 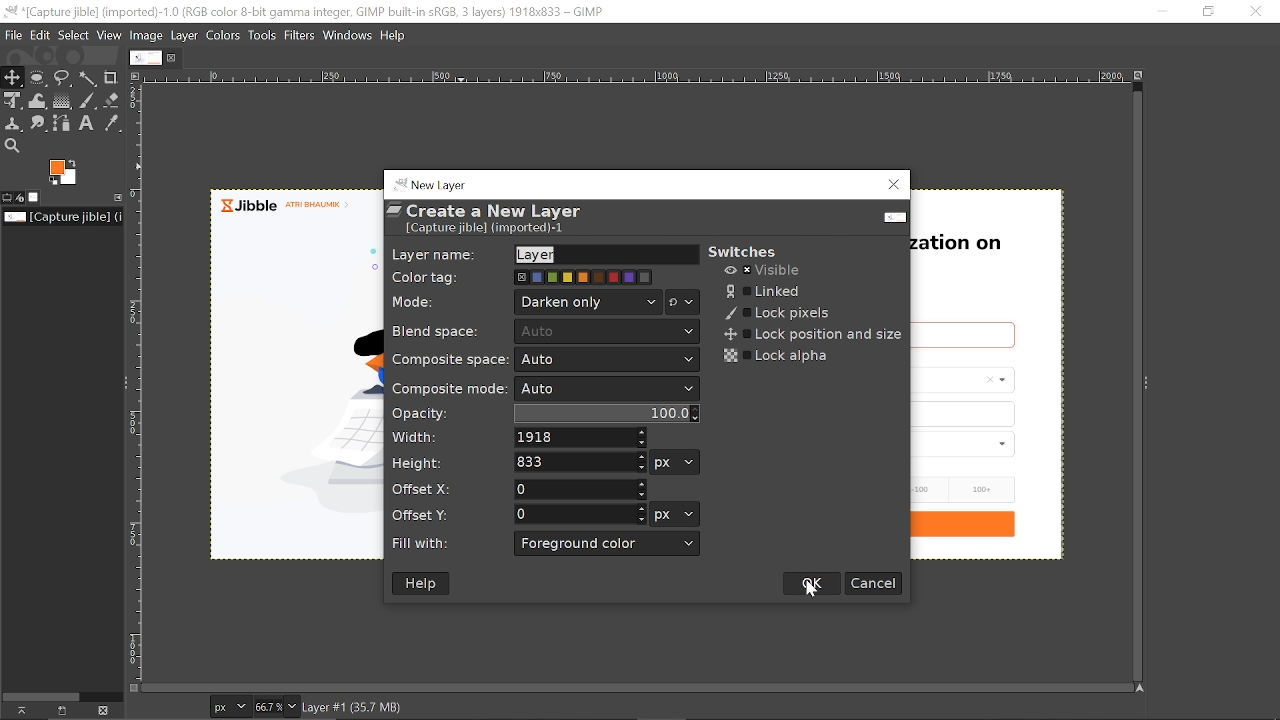 I want to click on Gradient tool, so click(x=63, y=101).